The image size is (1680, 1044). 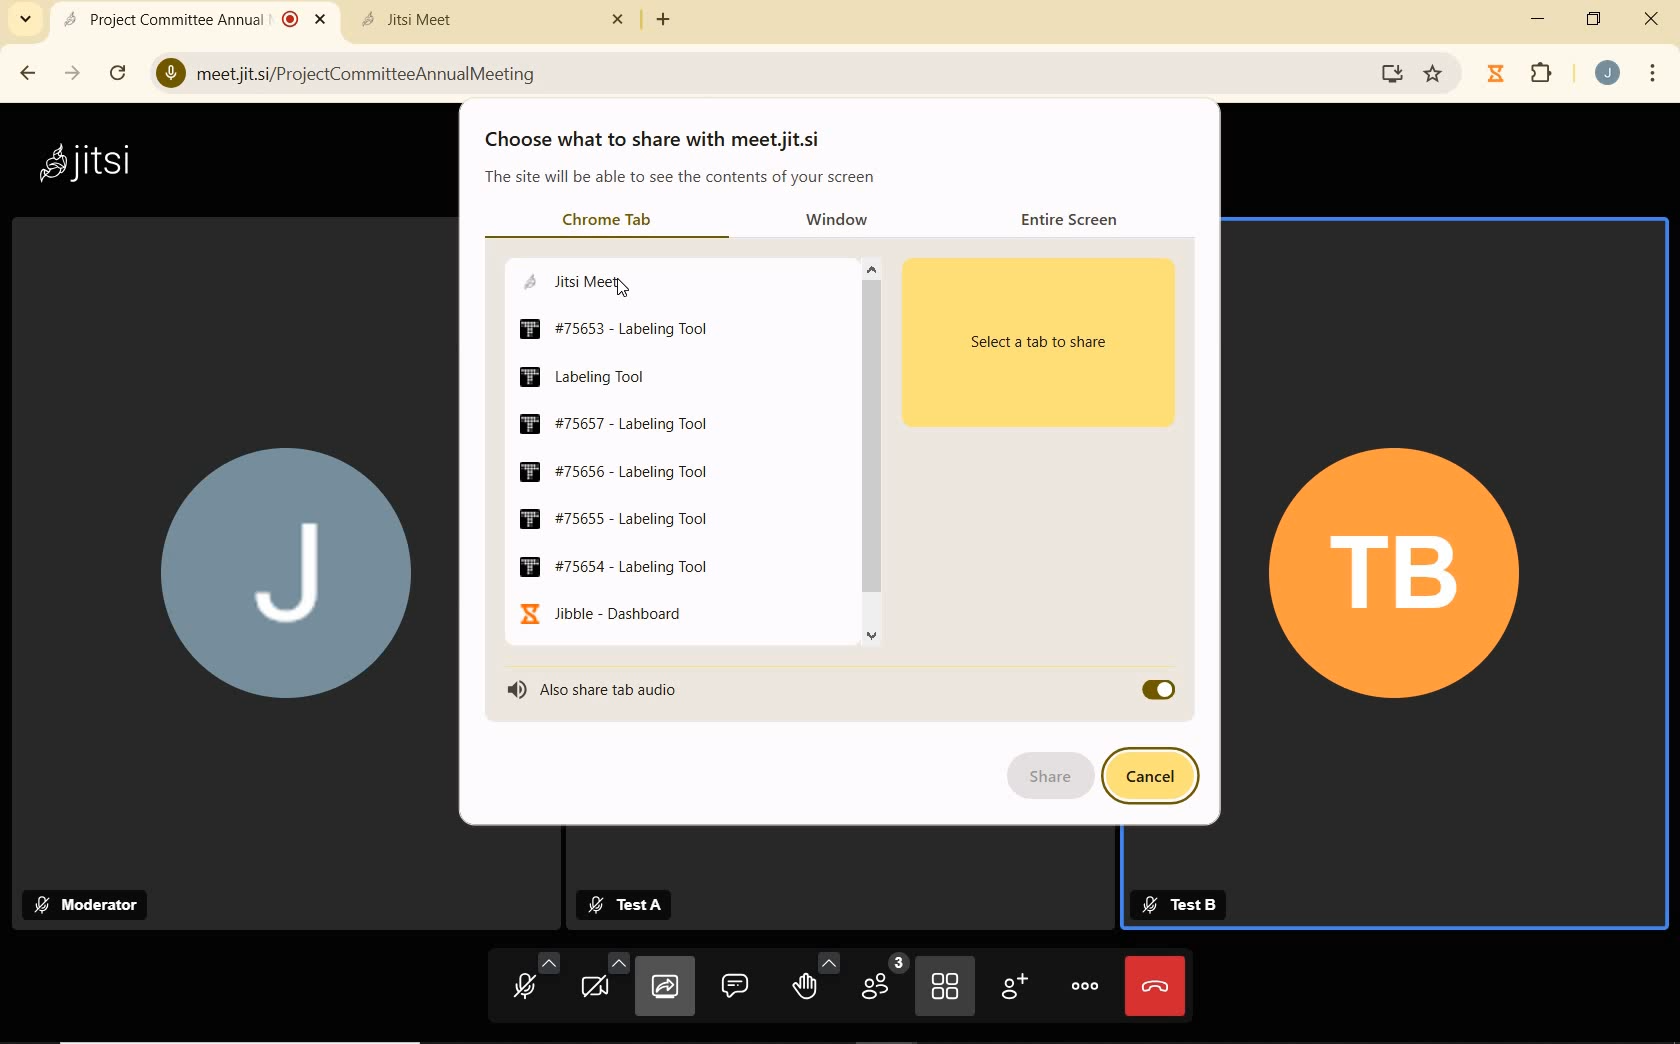 What do you see at coordinates (1155, 985) in the screenshot?
I see `LEAVE MEETING` at bounding box center [1155, 985].